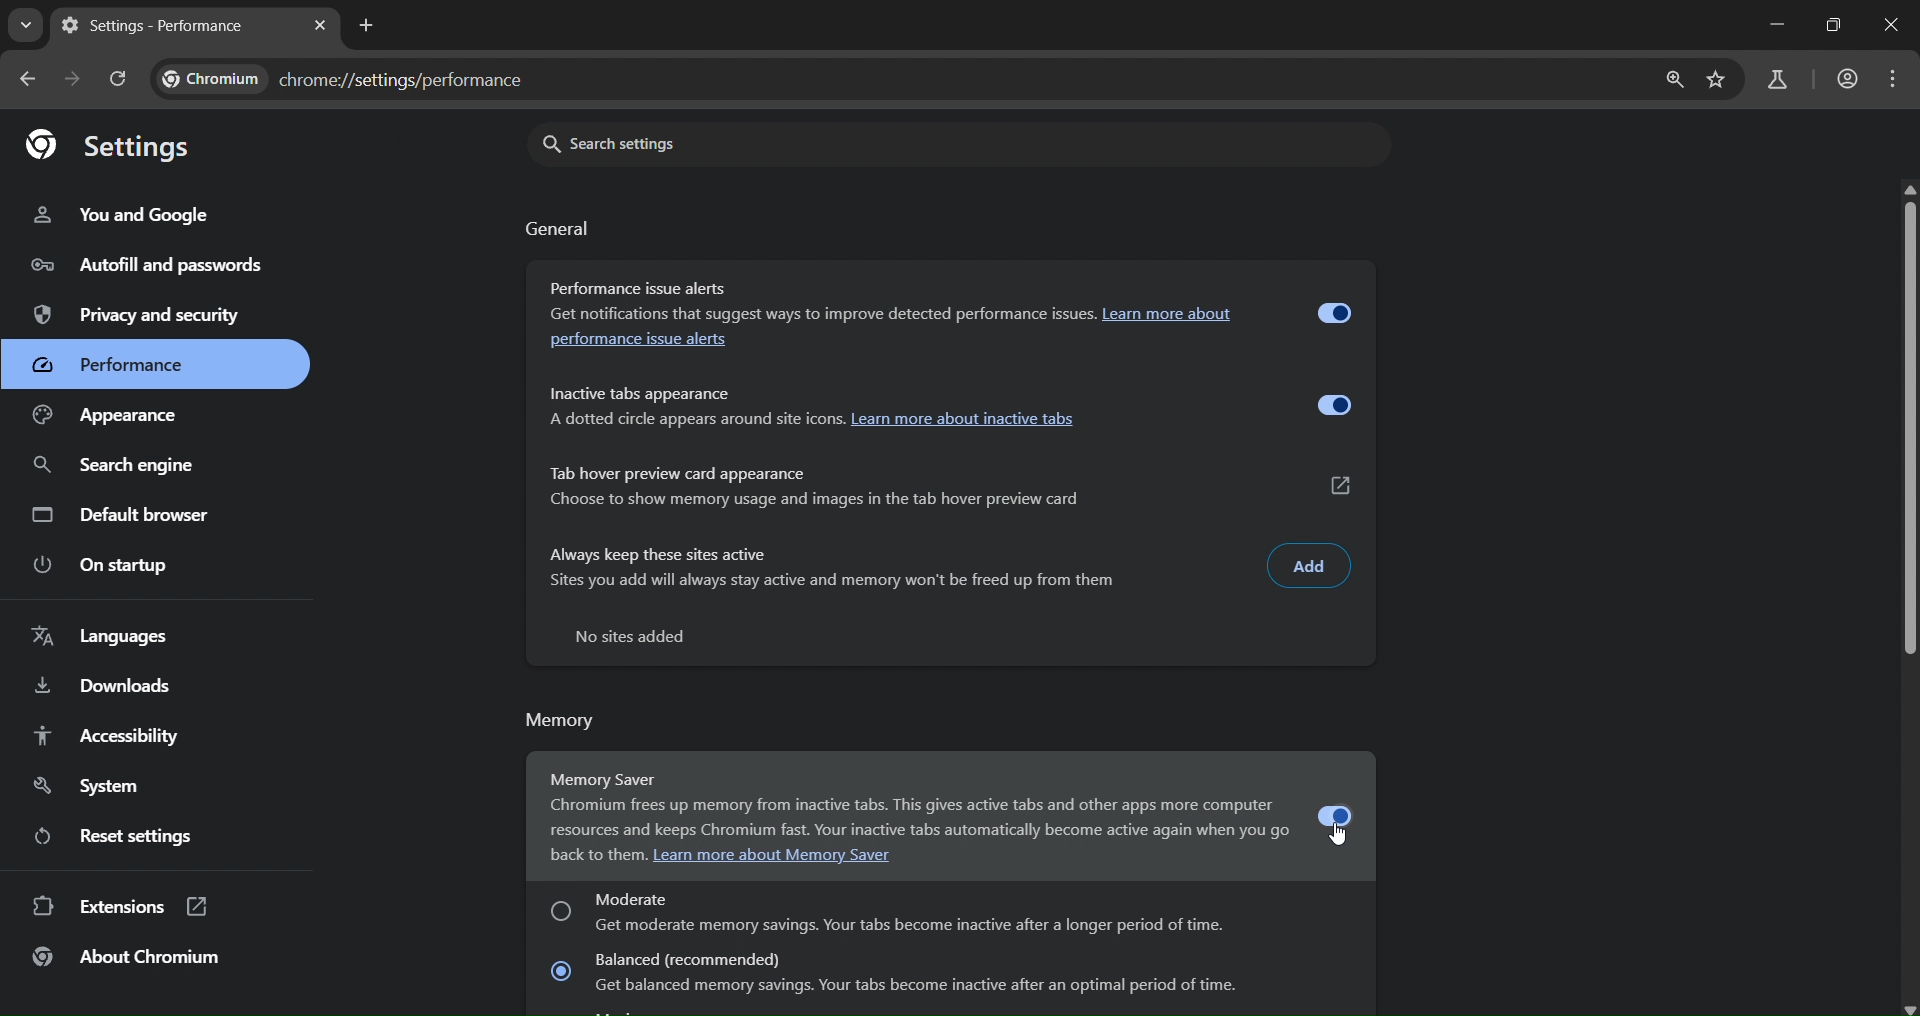 This screenshot has width=1920, height=1016. What do you see at coordinates (1834, 25) in the screenshot?
I see `restore down` at bounding box center [1834, 25].